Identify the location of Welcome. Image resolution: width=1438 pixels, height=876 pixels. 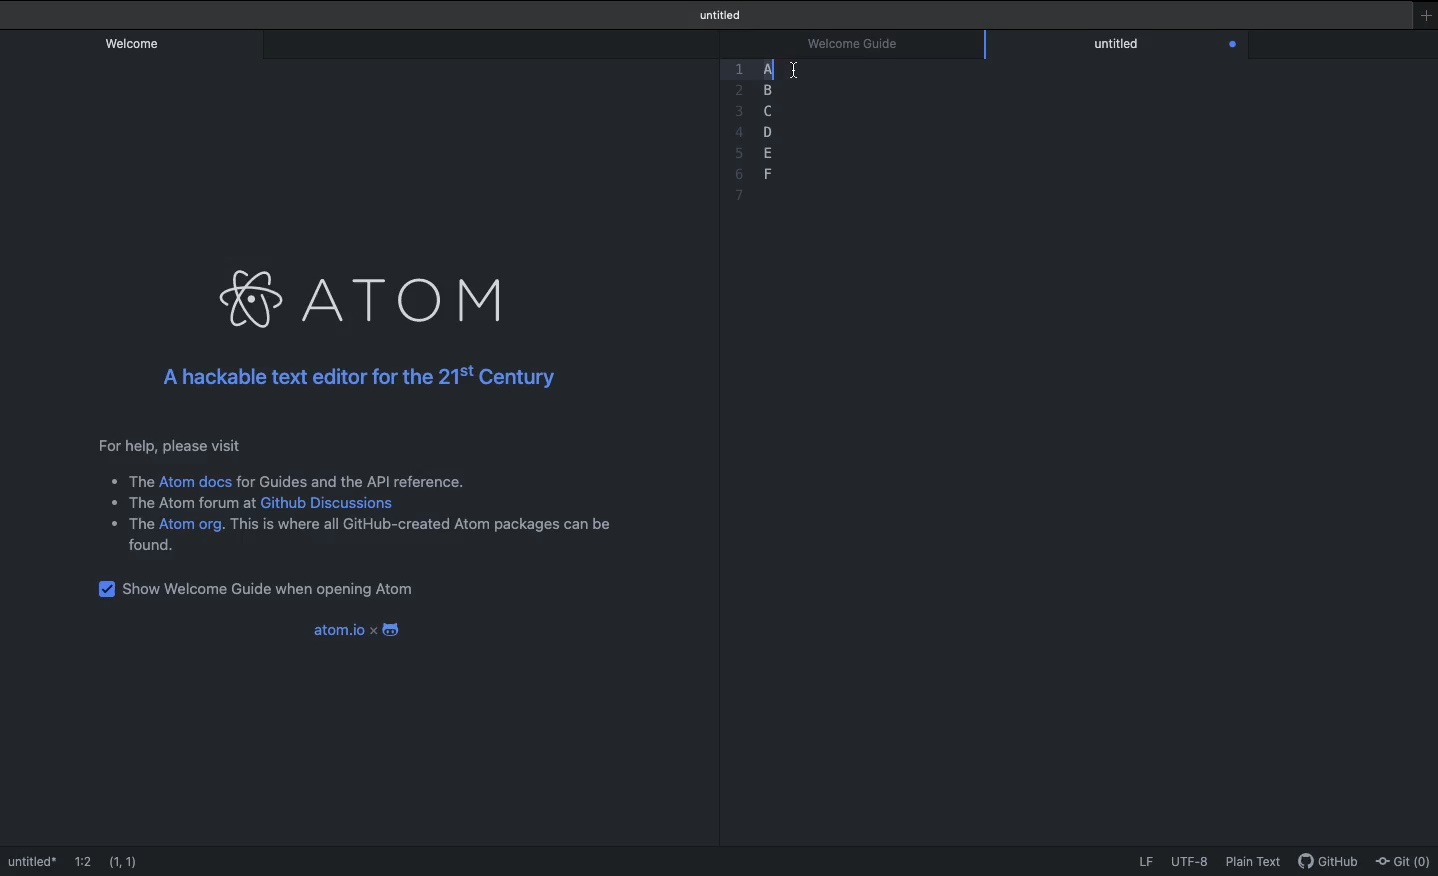
(134, 42).